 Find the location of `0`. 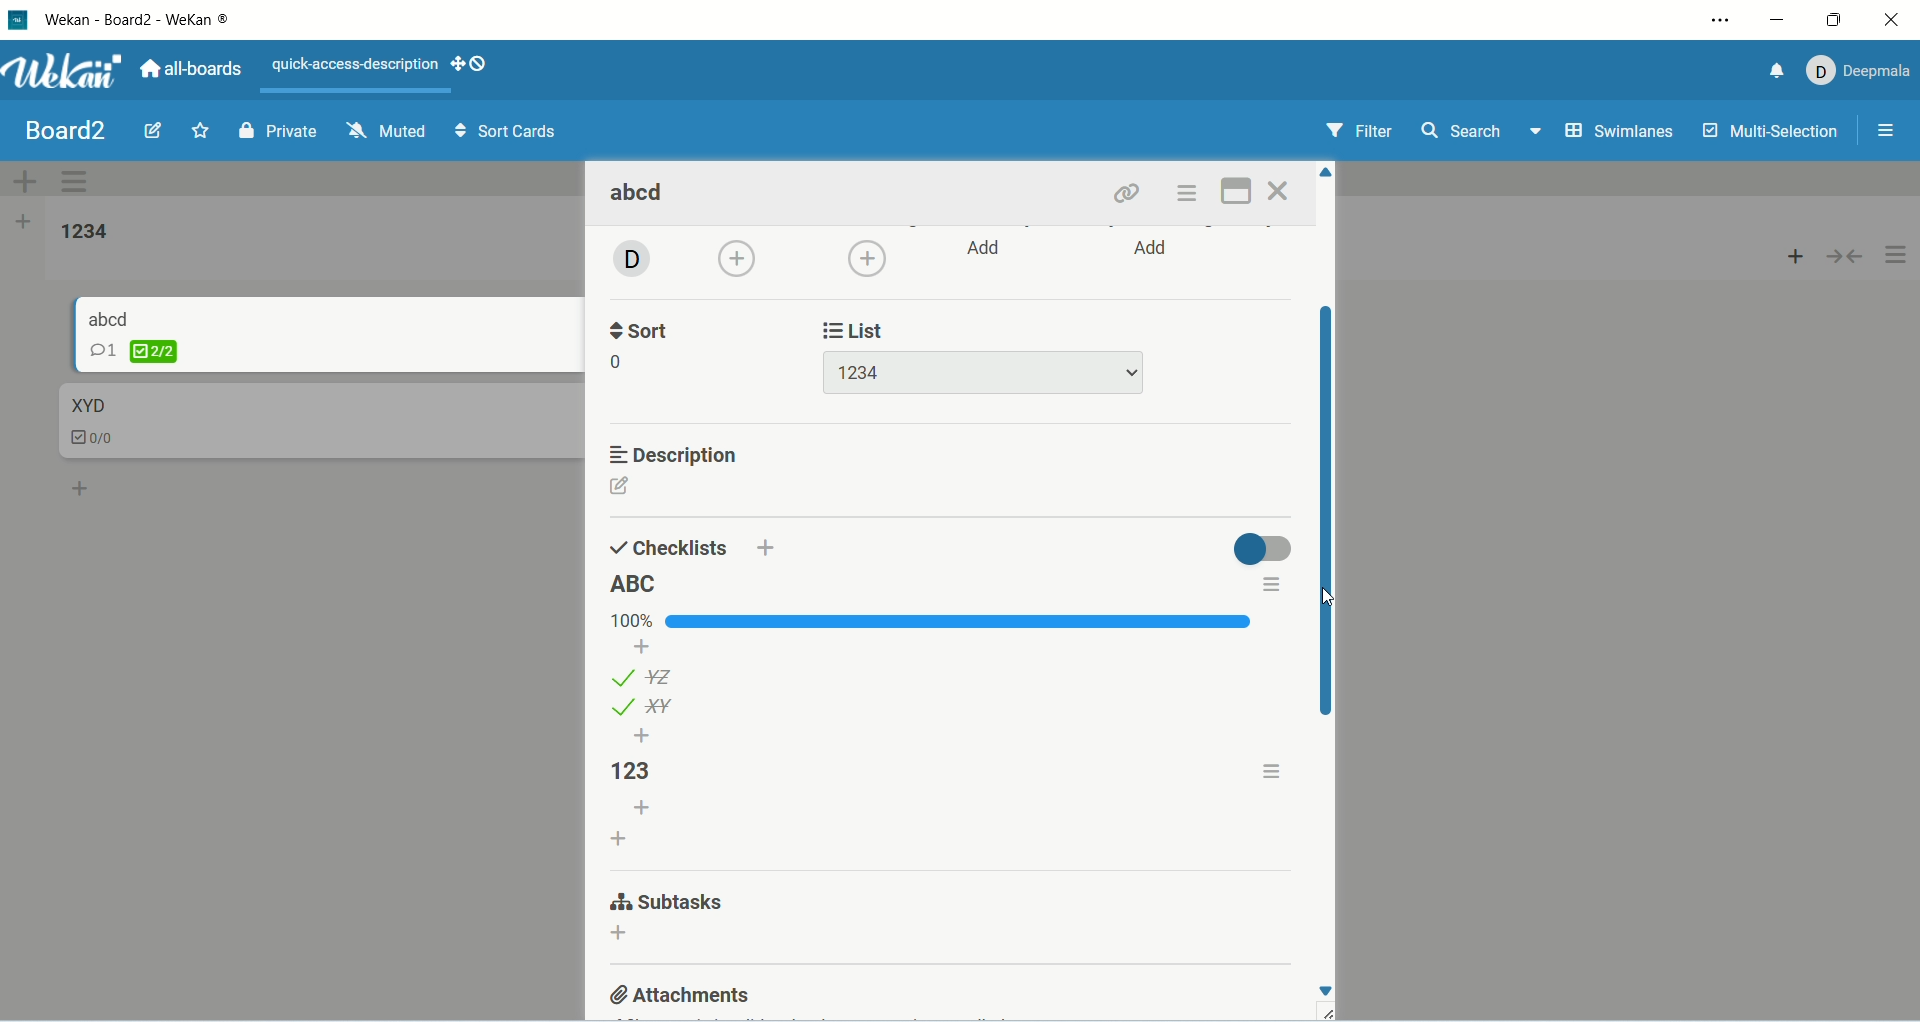

0 is located at coordinates (621, 363).